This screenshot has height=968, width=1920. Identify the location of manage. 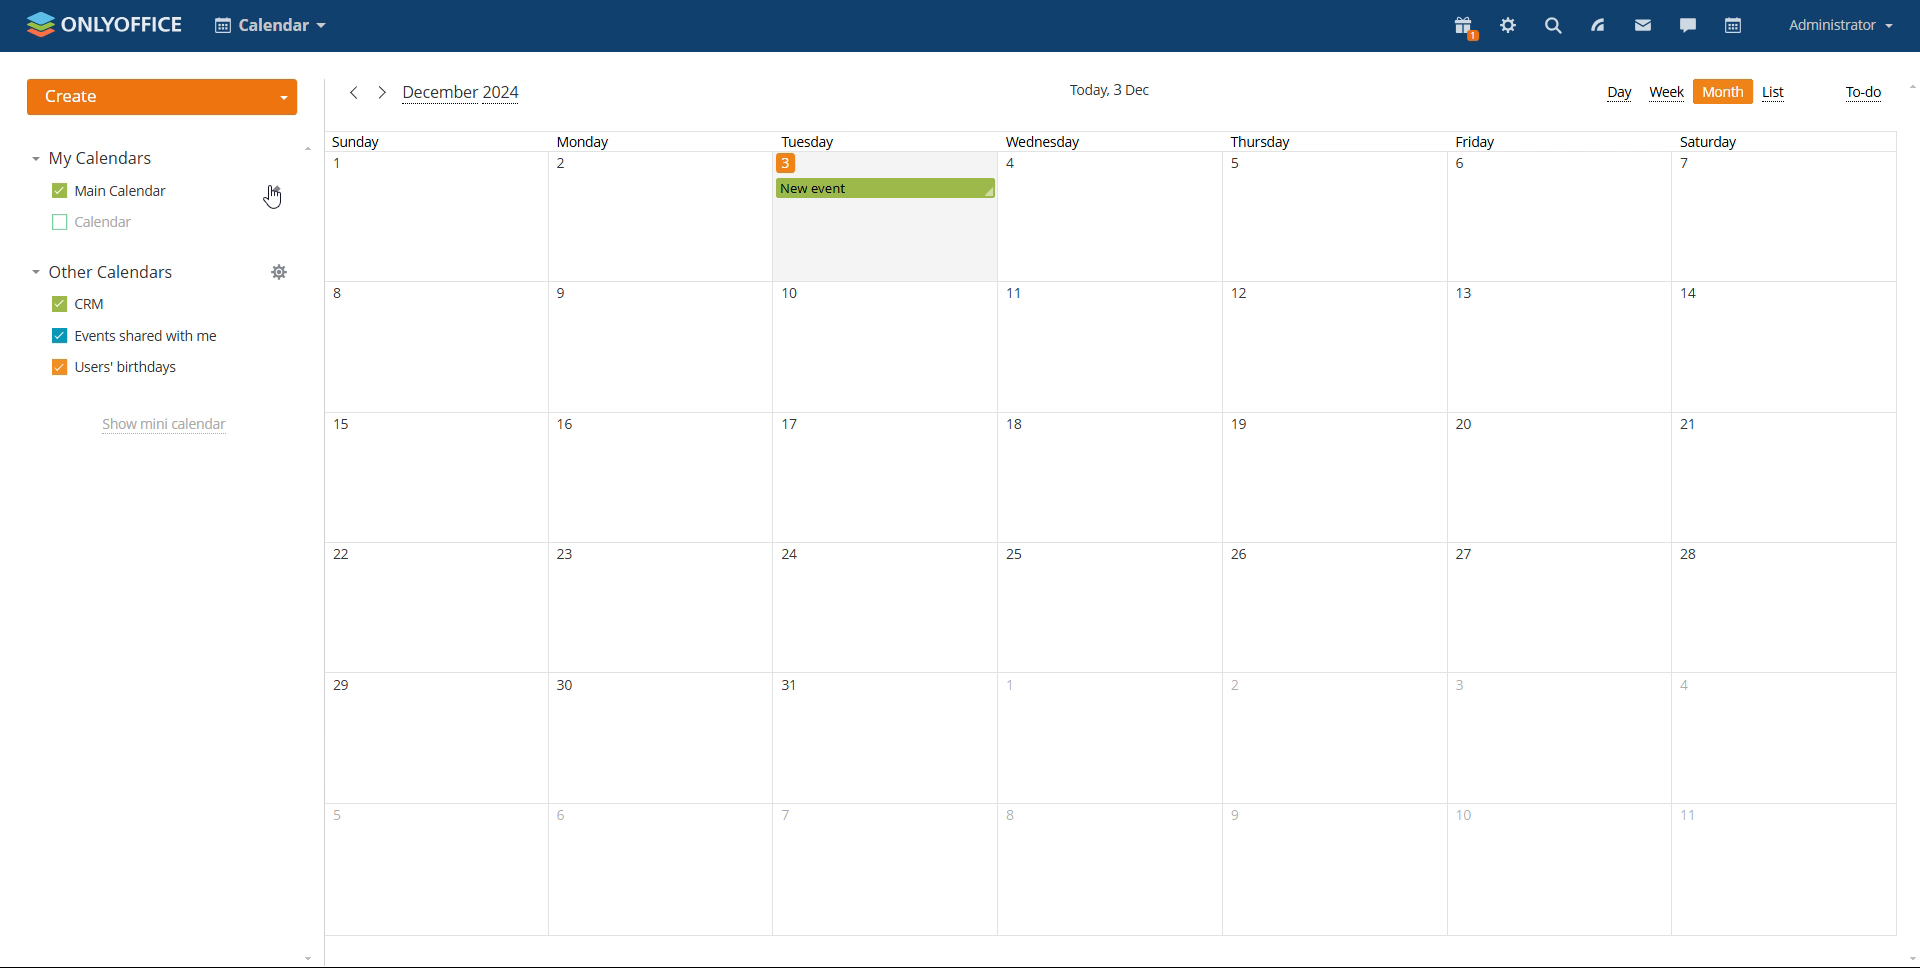
(280, 272).